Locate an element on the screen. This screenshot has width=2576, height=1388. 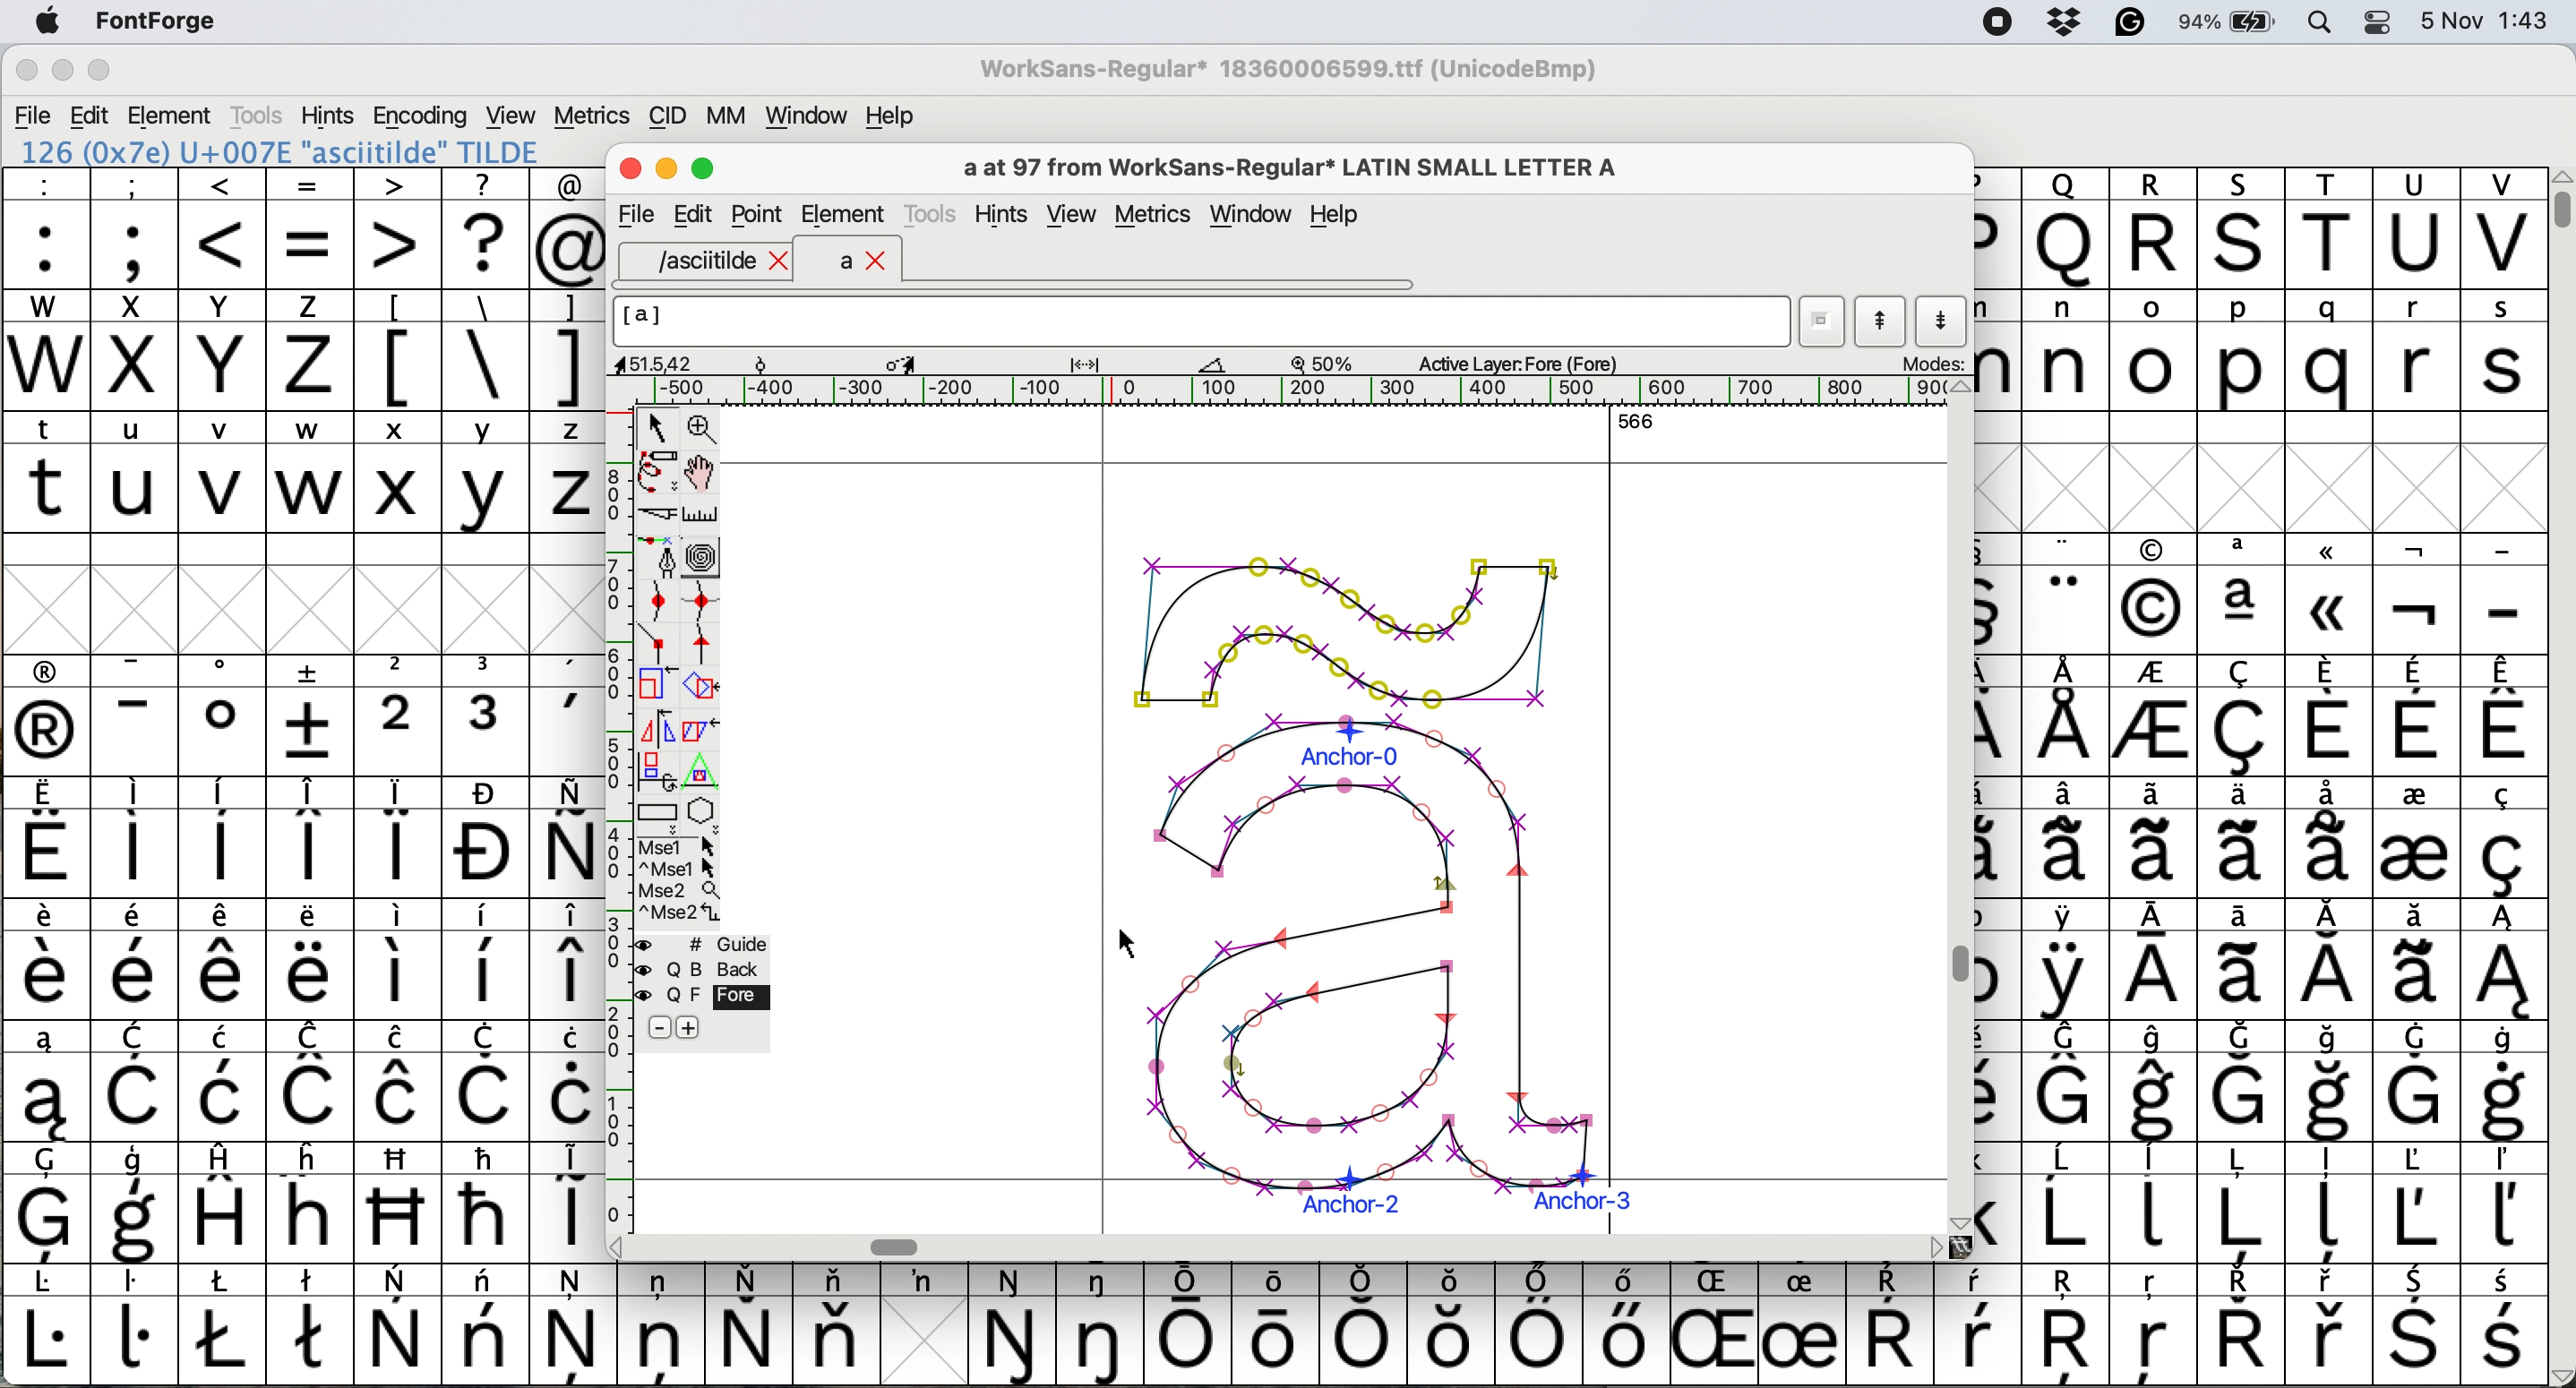
symbol is located at coordinates (2240, 1202).